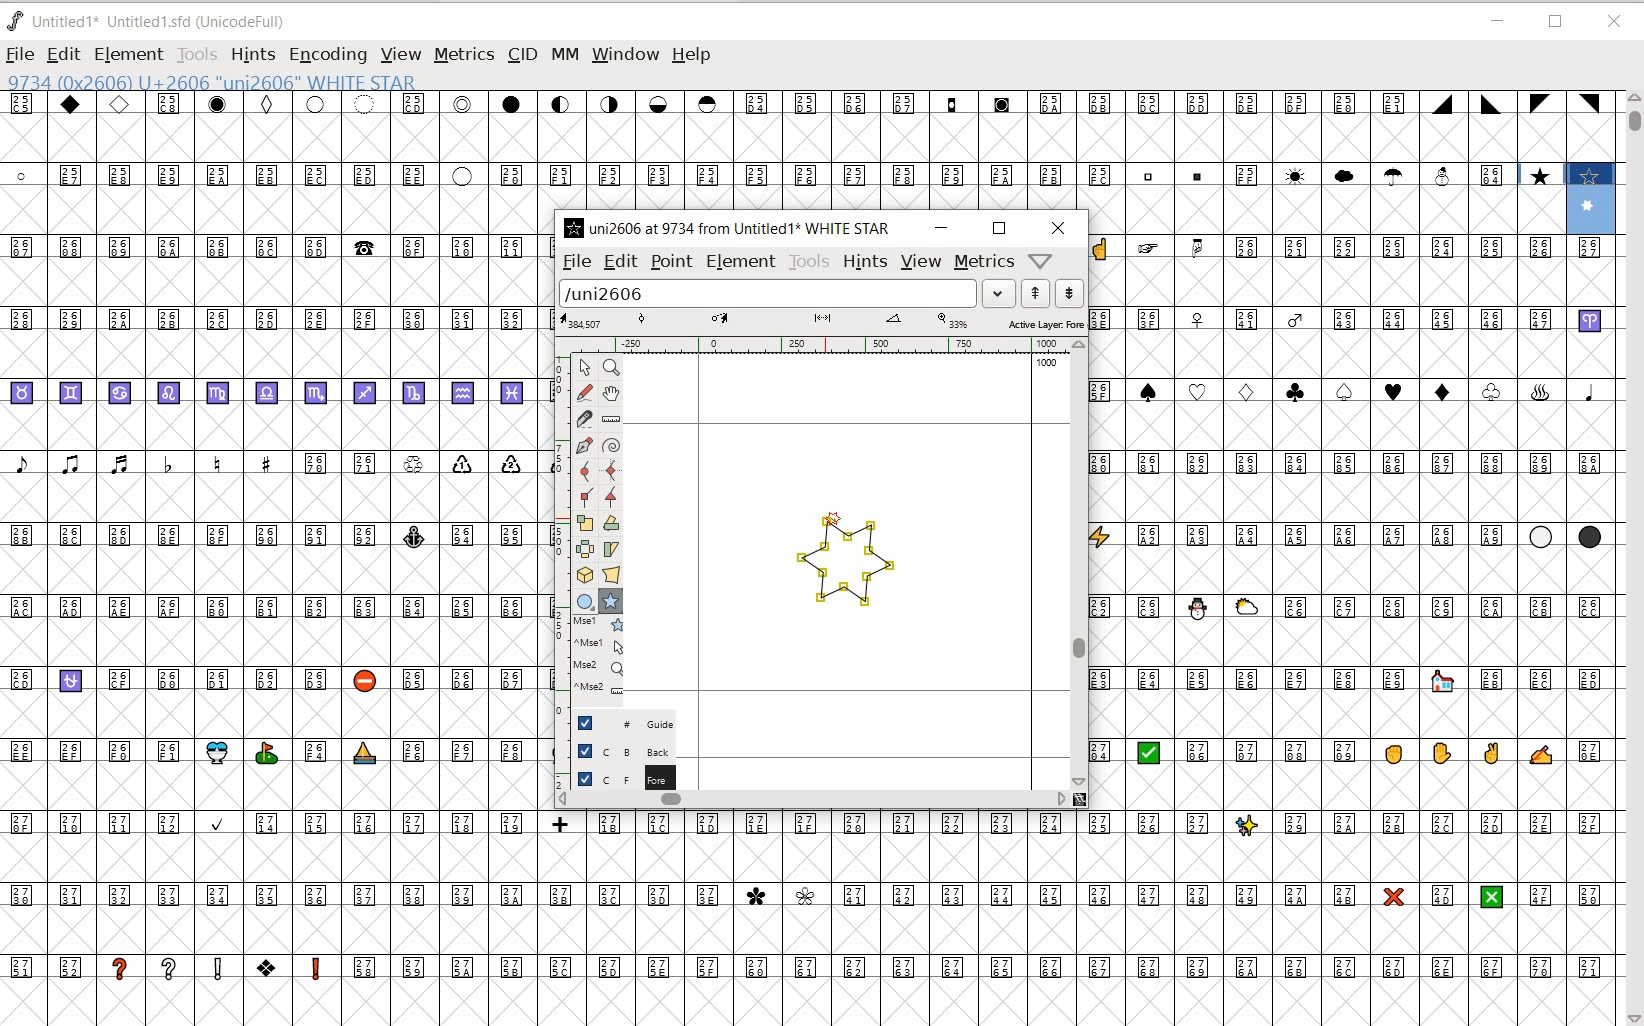 The height and width of the screenshot is (1026, 1644). I want to click on a star shape glyph creation, so click(842, 569).